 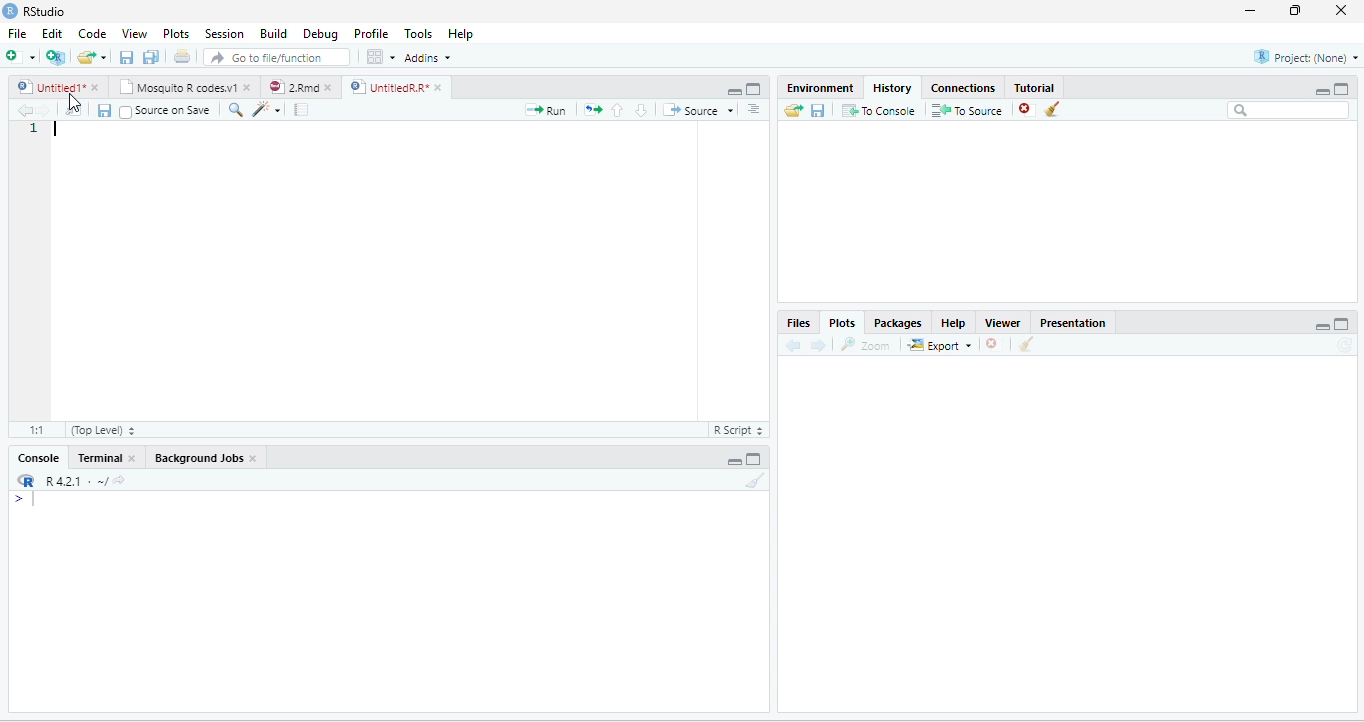 What do you see at coordinates (76, 103) in the screenshot?
I see `cursor` at bounding box center [76, 103].